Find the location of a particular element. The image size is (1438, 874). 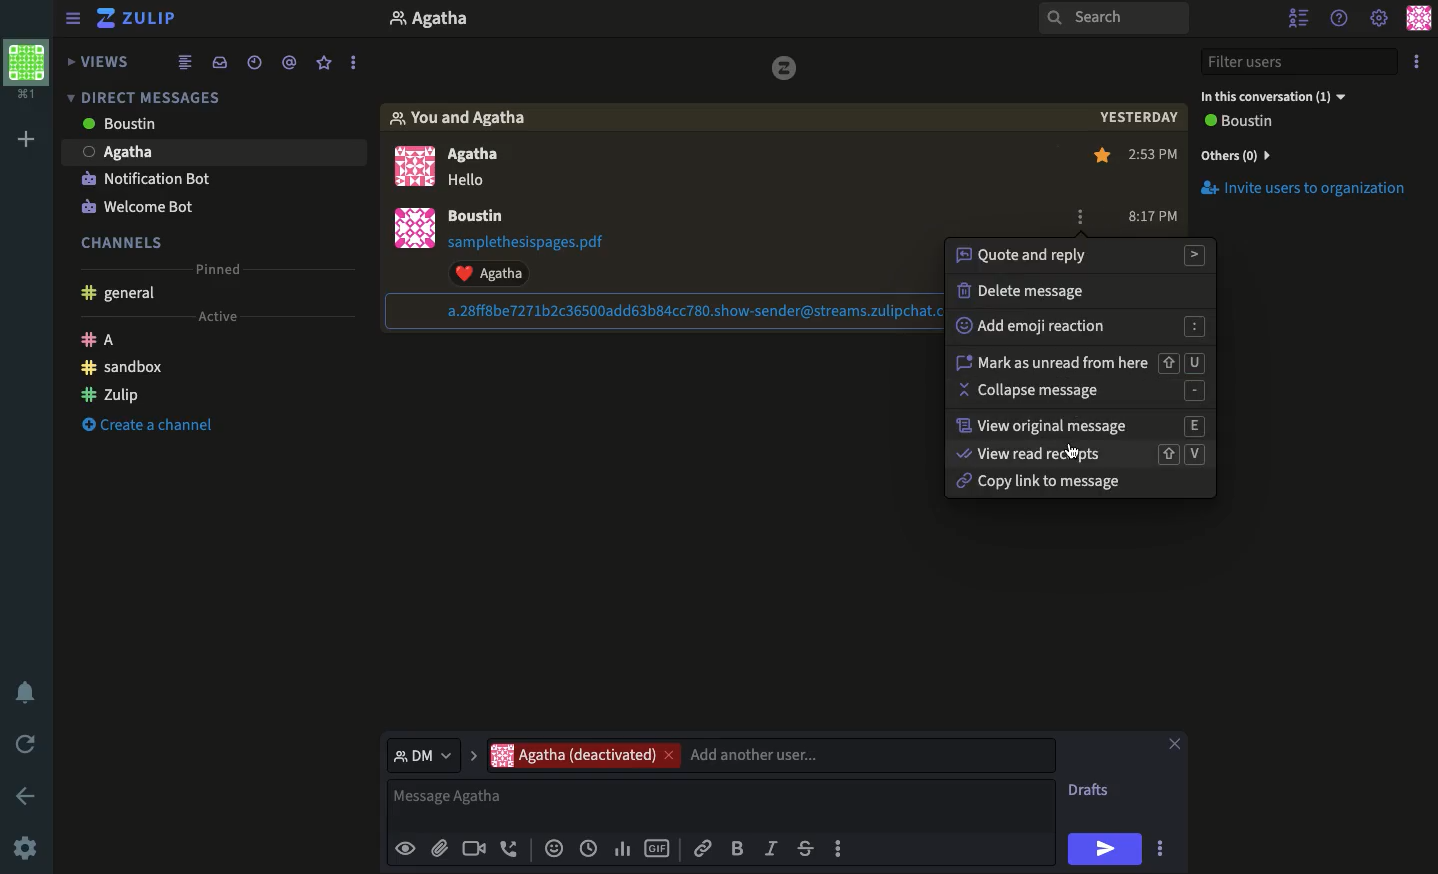

General is located at coordinates (122, 295).